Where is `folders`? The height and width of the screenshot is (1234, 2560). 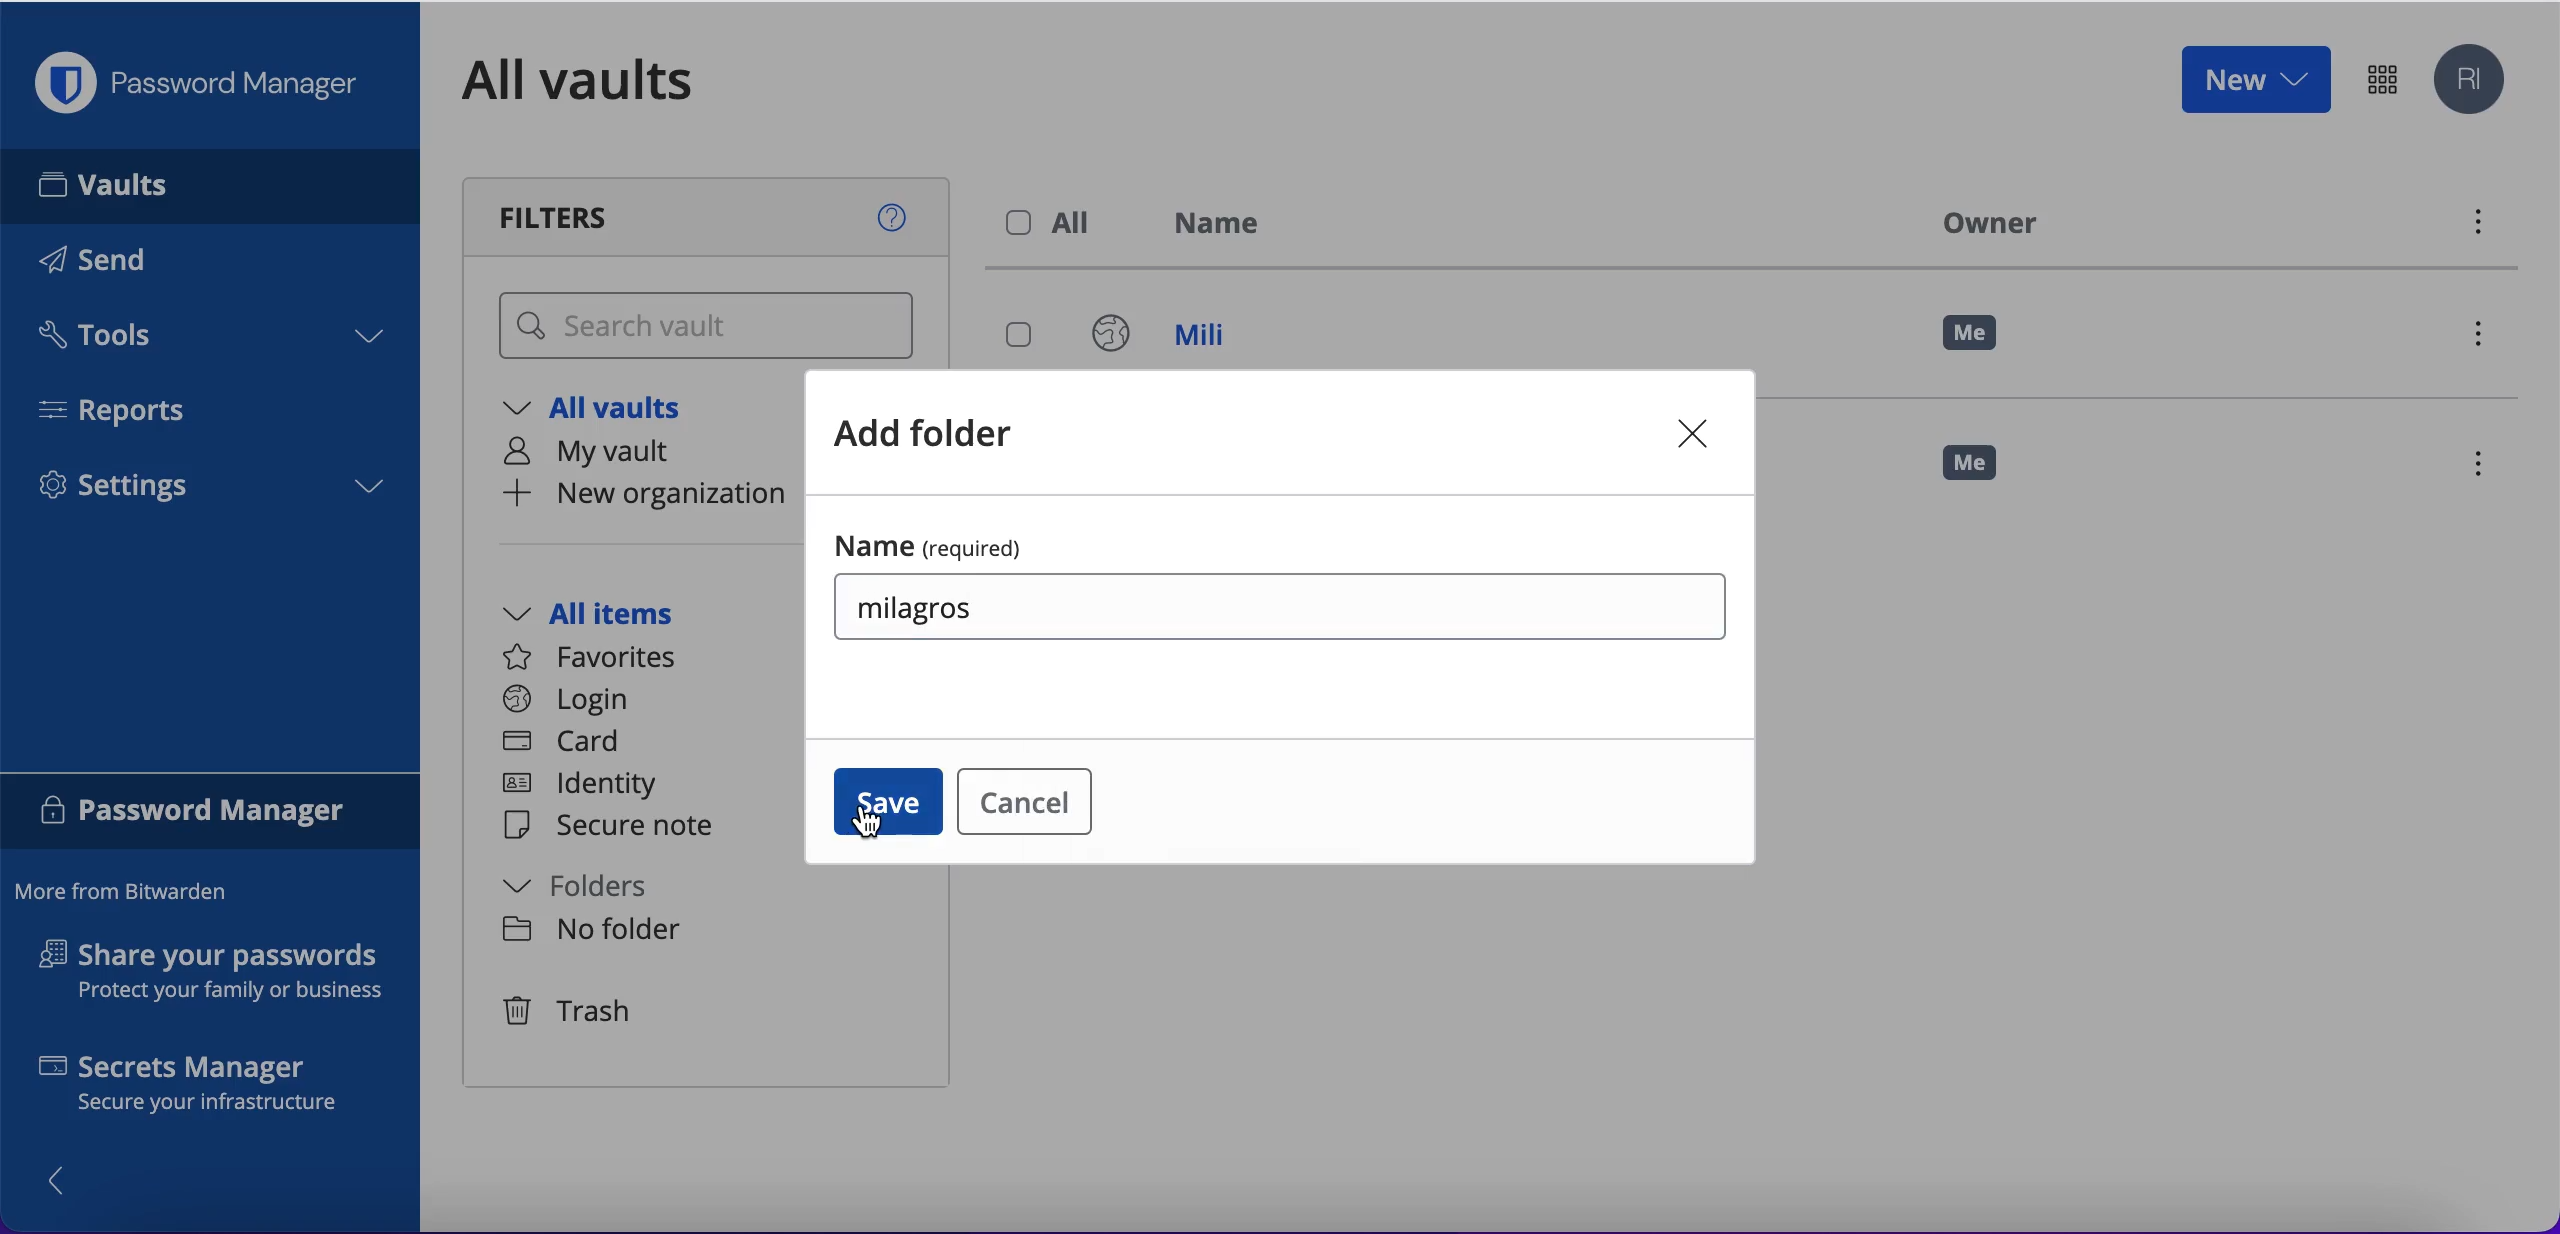 folders is located at coordinates (597, 887).